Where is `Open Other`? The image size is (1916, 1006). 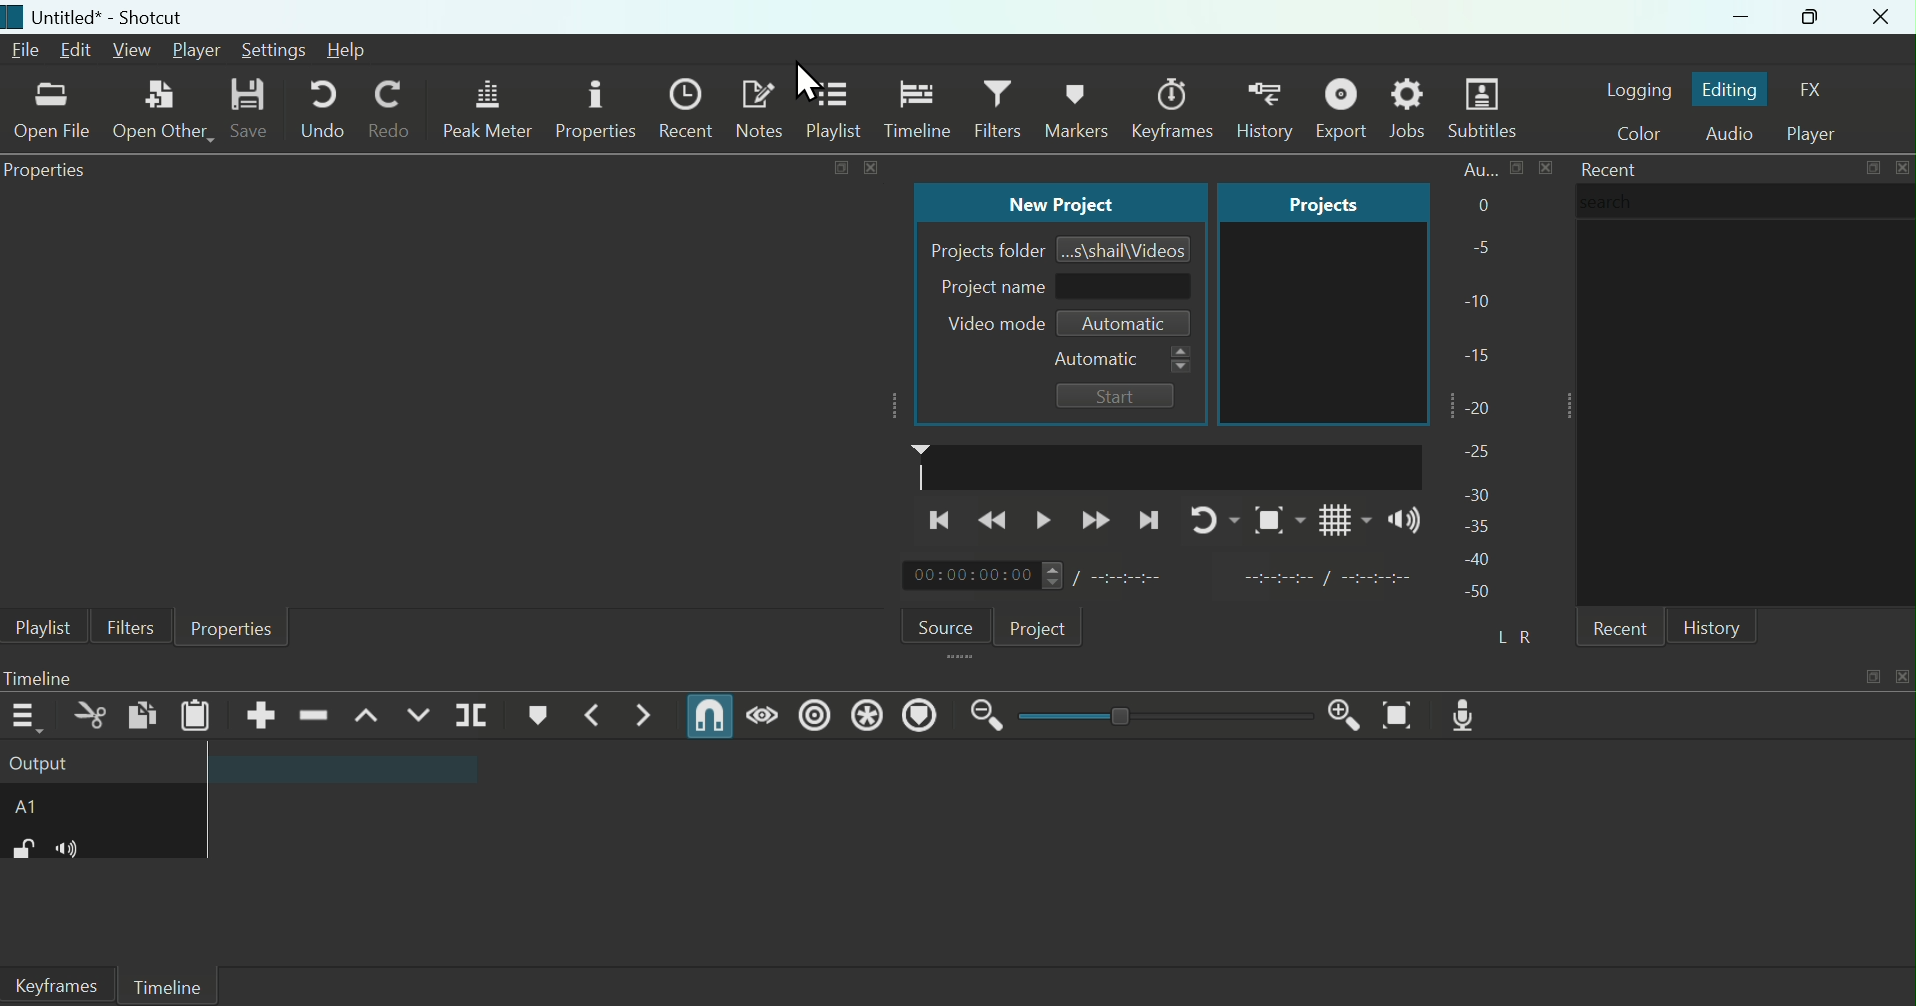 Open Other is located at coordinates (161, 110).